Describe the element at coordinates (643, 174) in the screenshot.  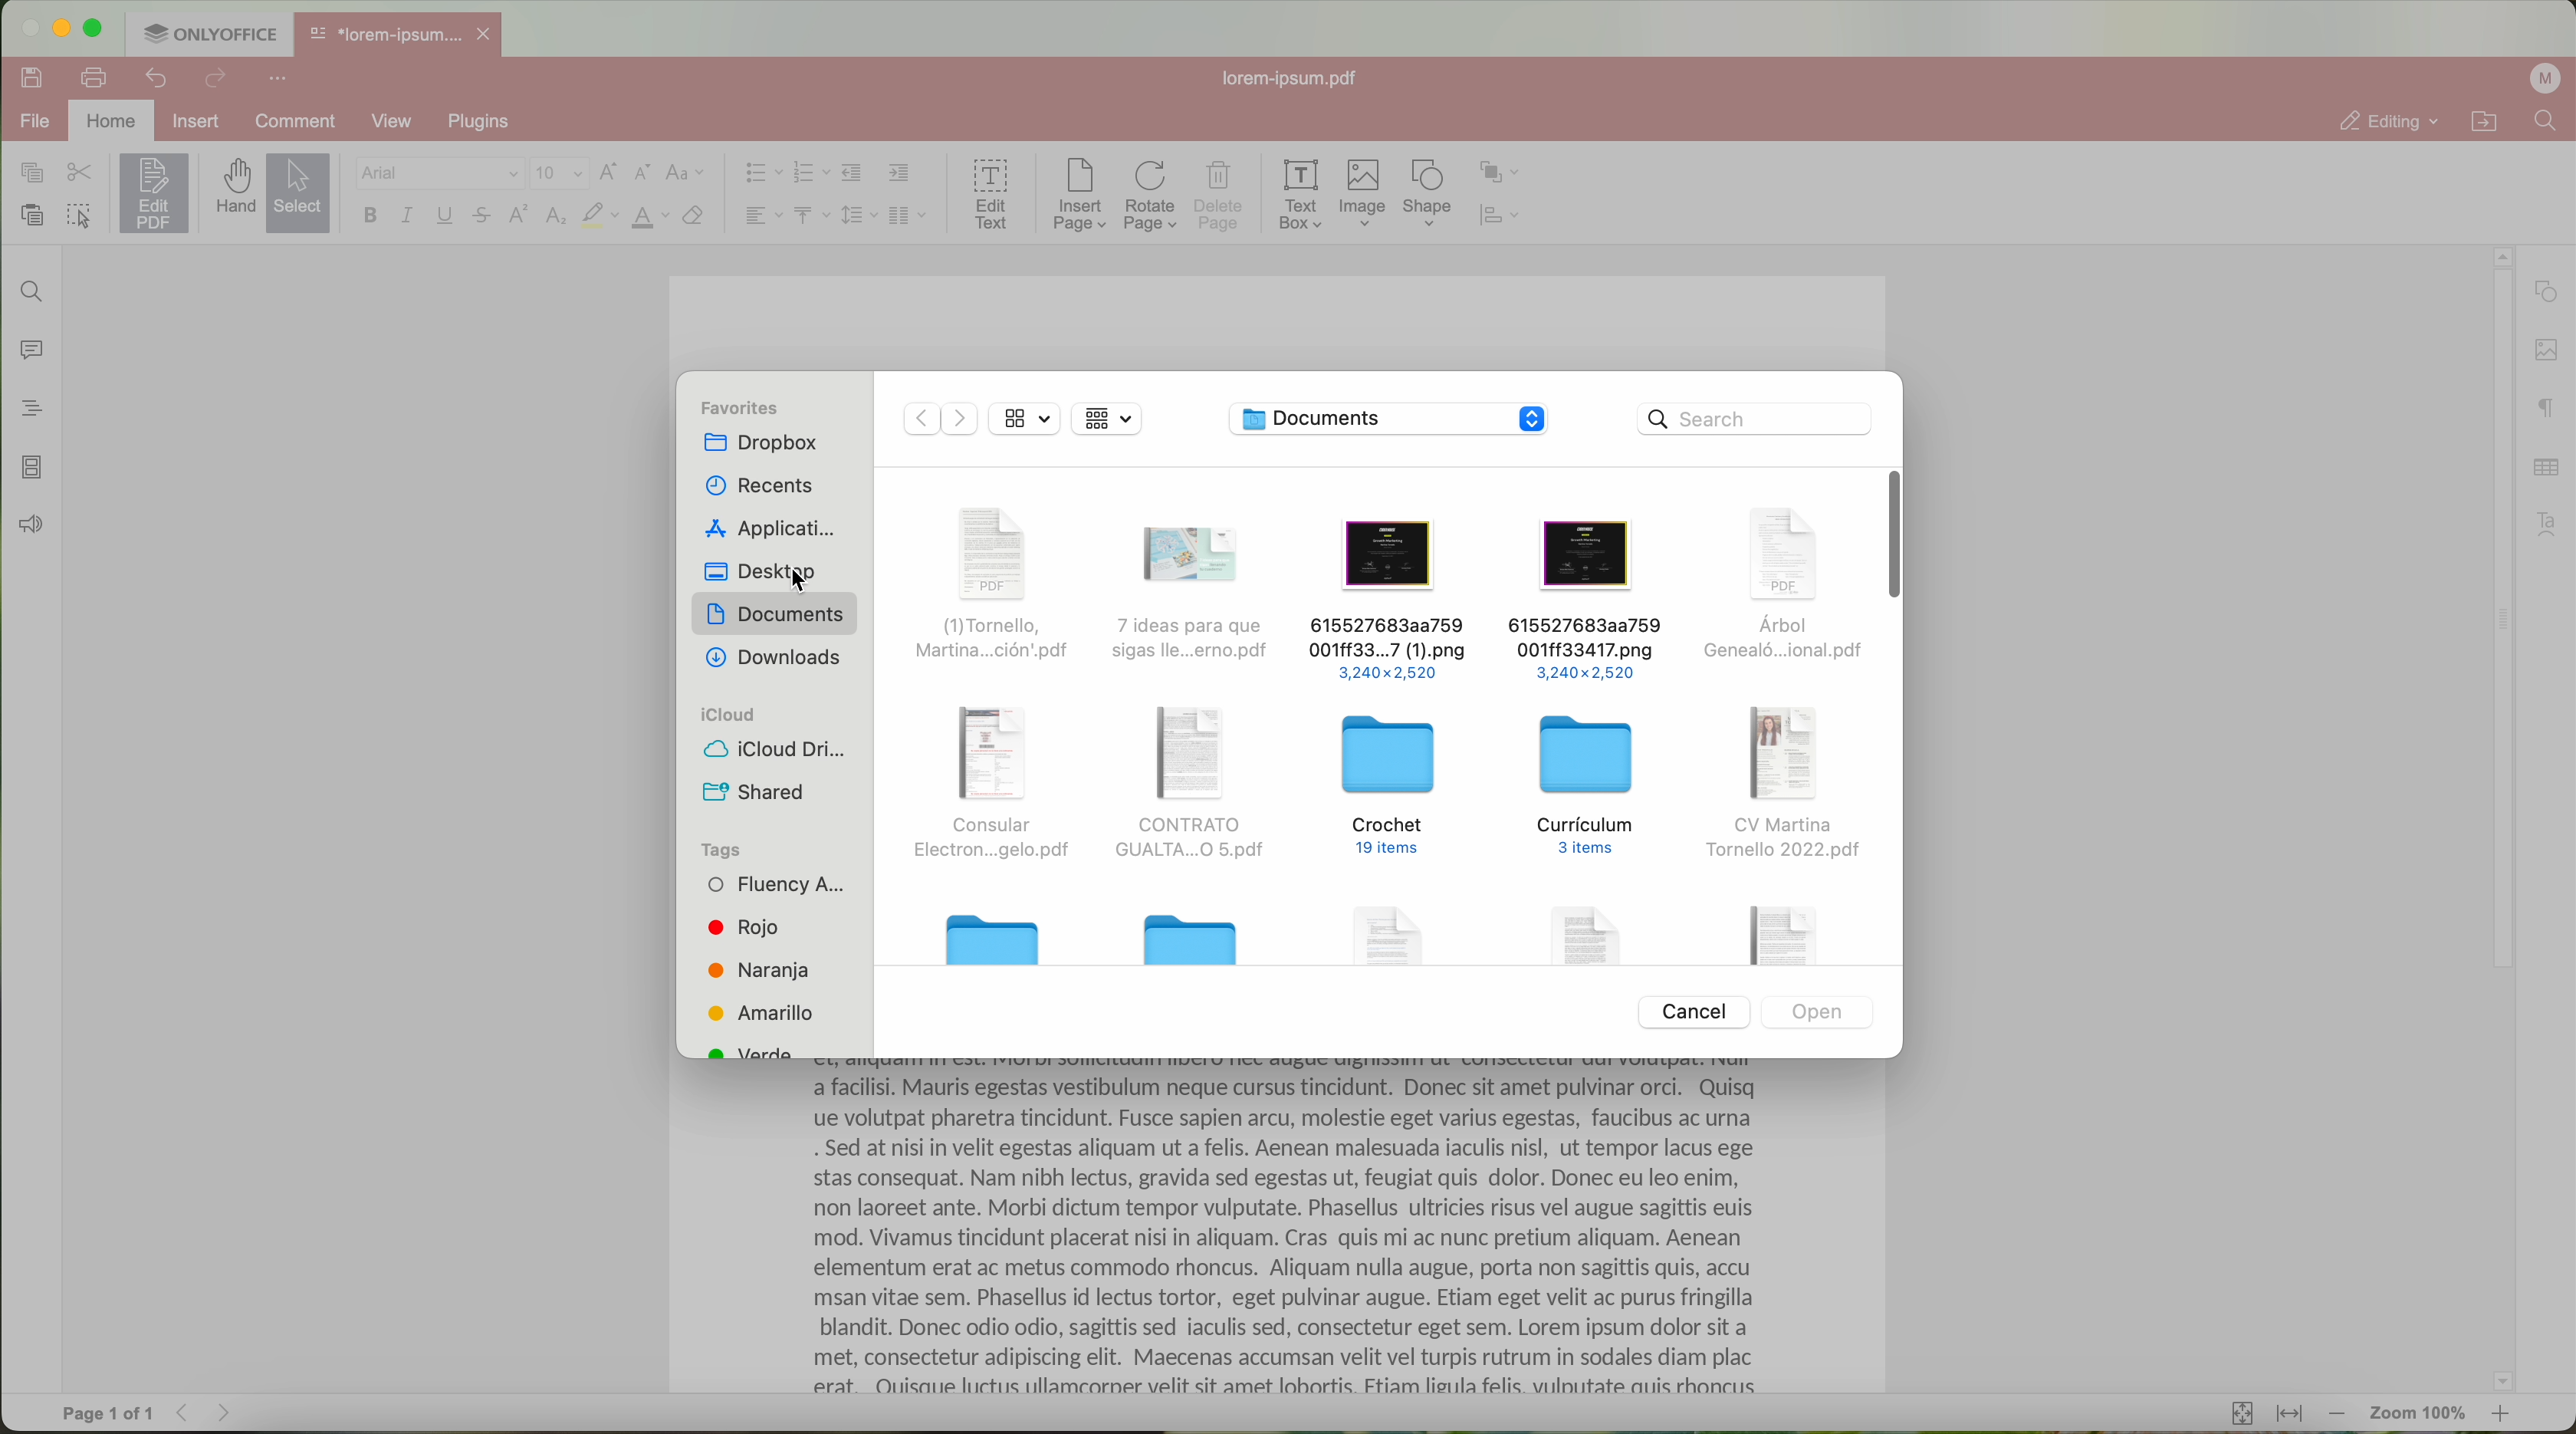
I see `decrement font size` at that location.